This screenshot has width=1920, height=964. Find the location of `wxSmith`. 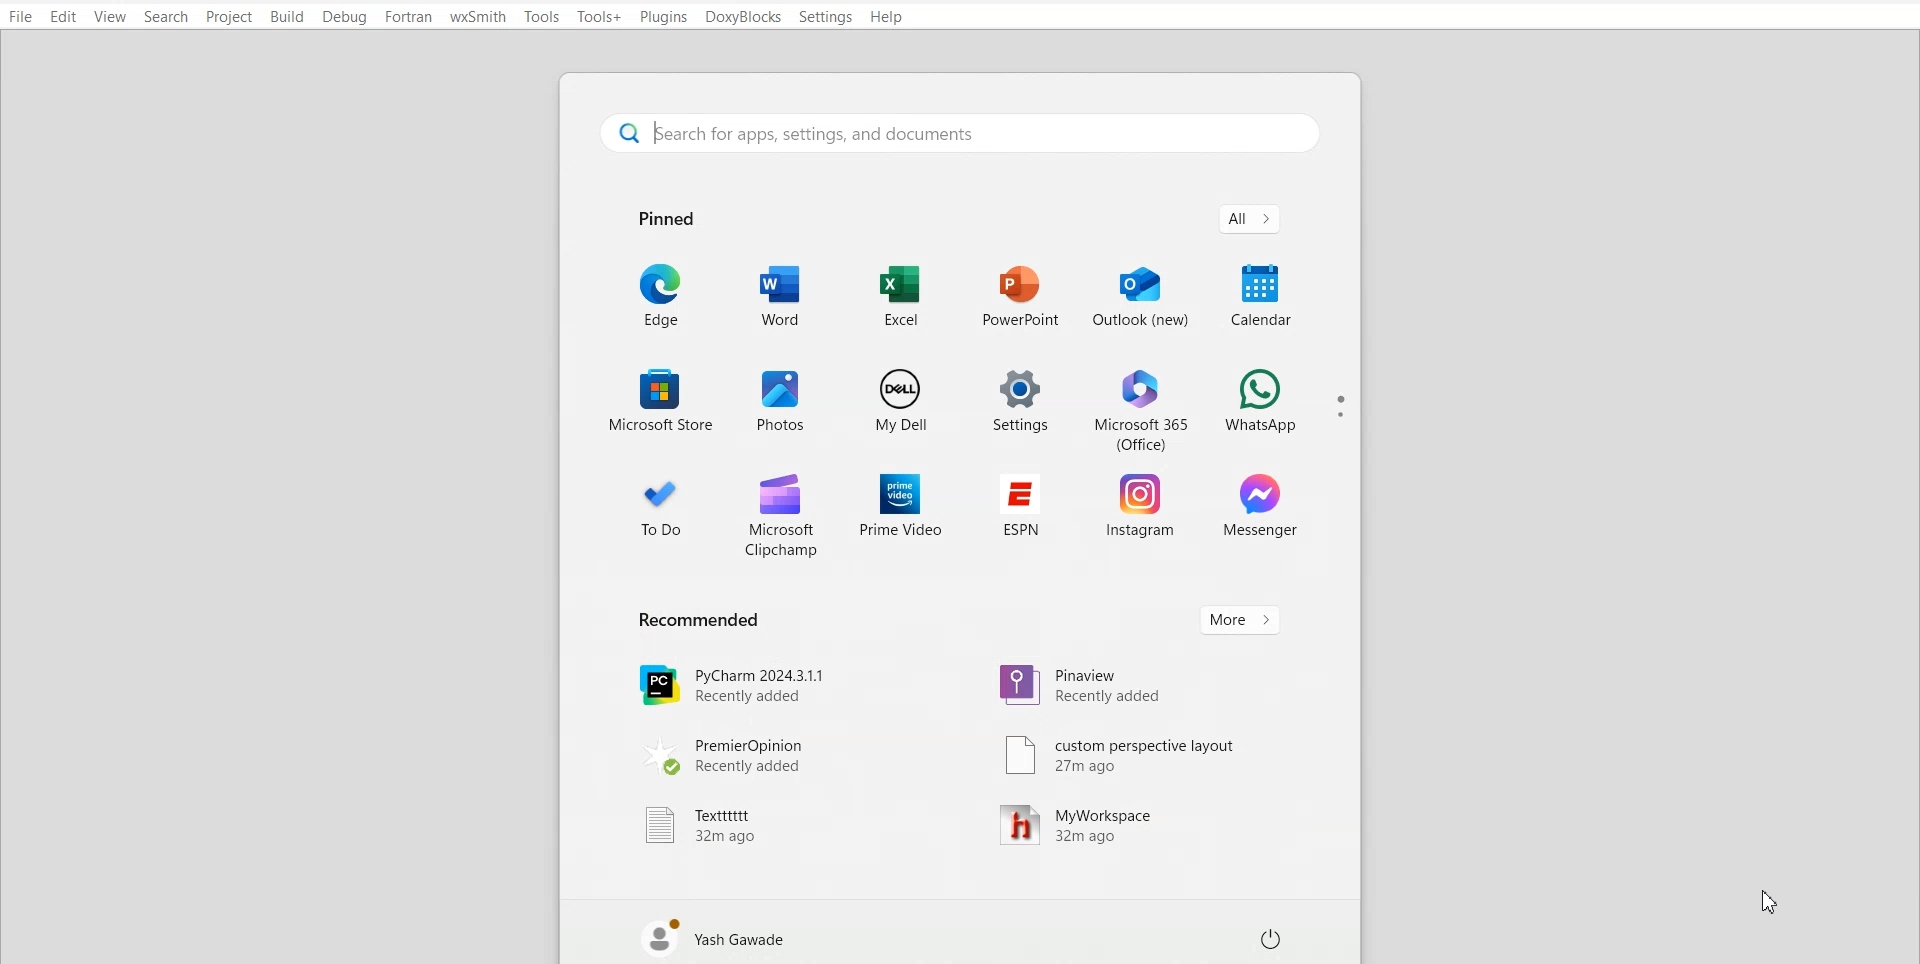

wxSmith is located at coordinates (478, 16).